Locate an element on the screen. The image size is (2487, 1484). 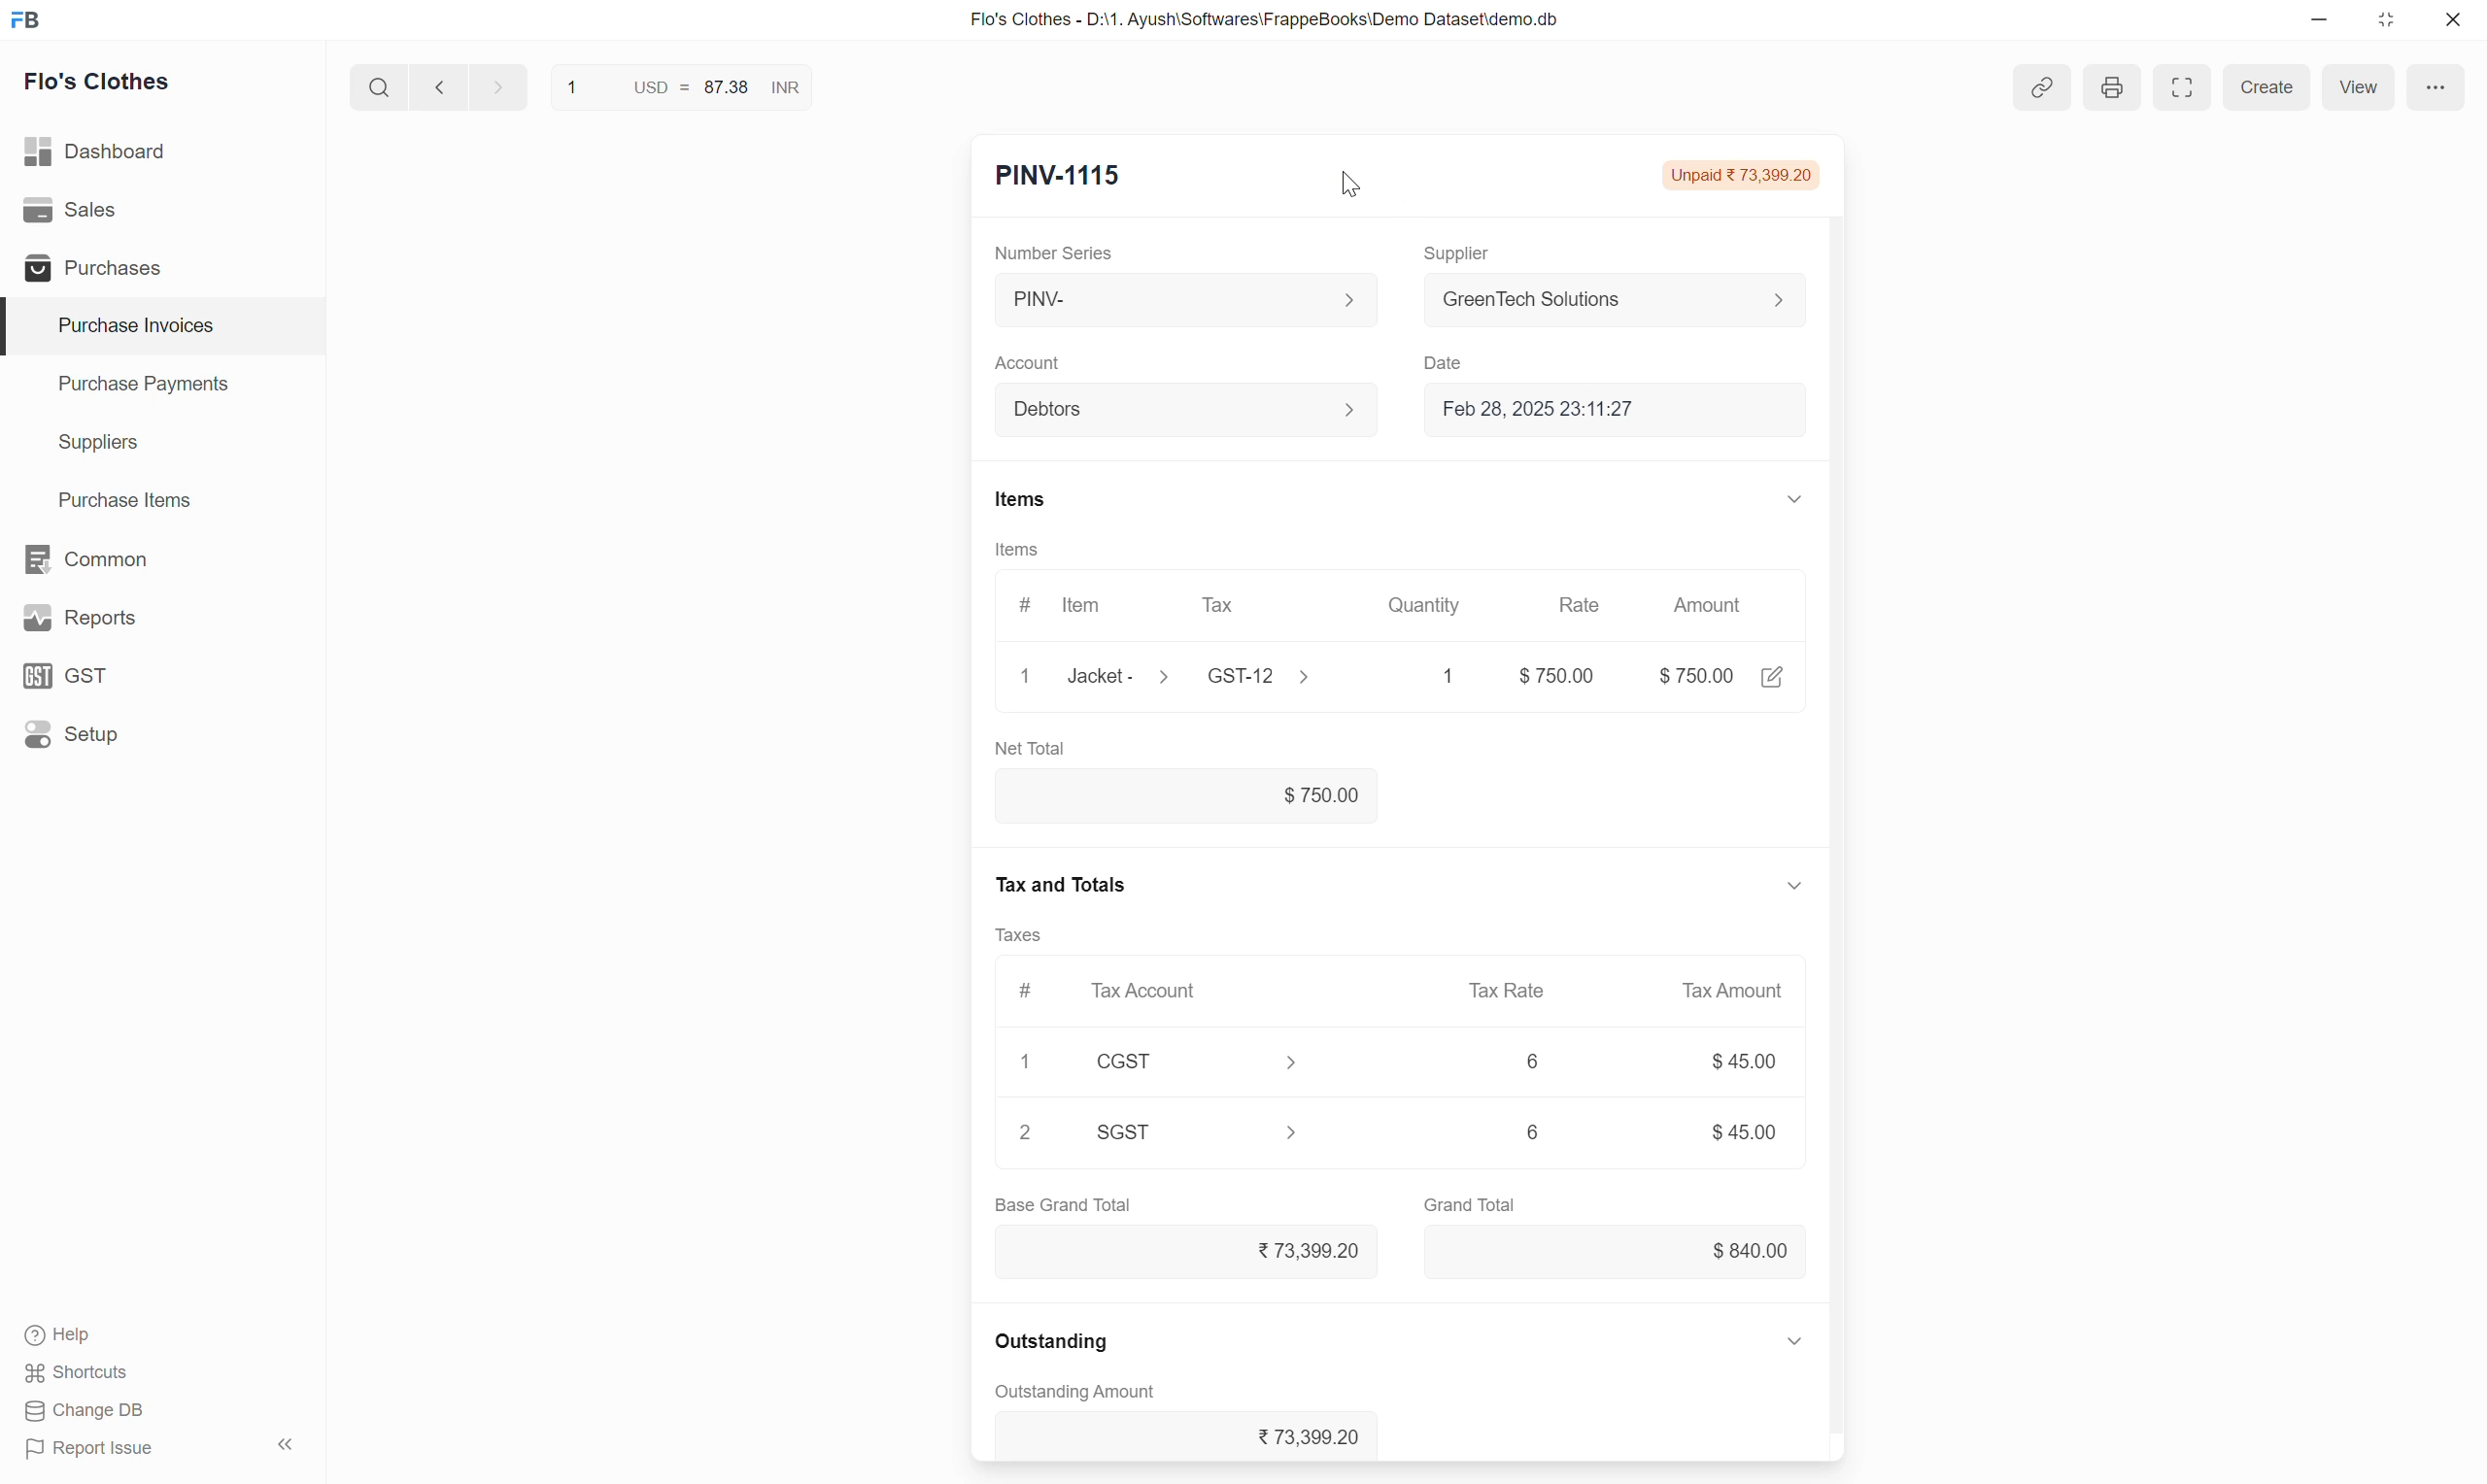
73,399.20 is located at coordinates (1187, 1434).